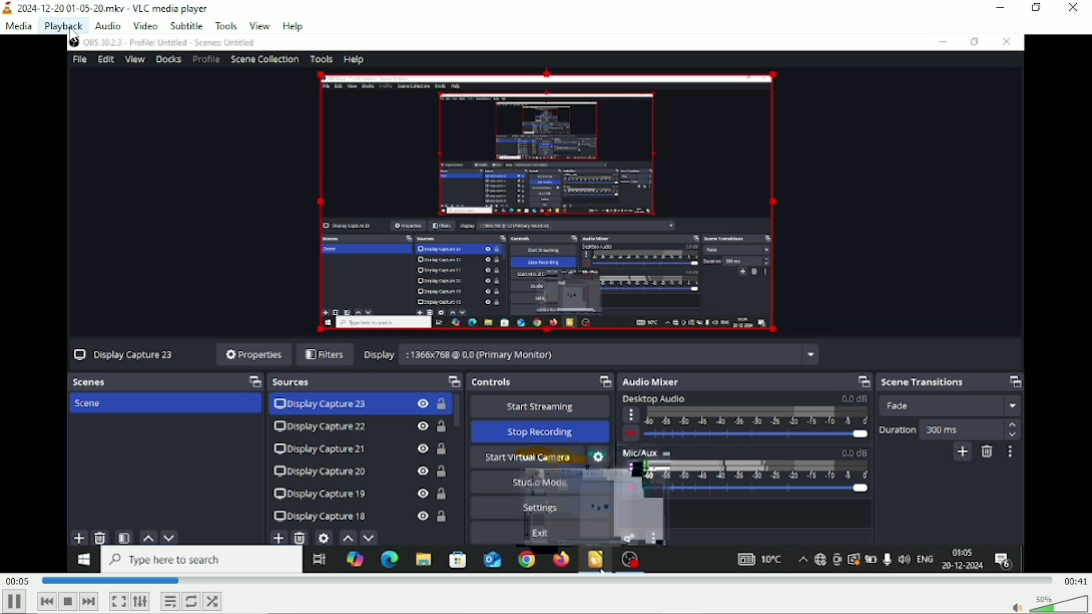 This screenshot has width=1092, height=614. What do you see at coordinates (107, 8) in the screenshot?
I see `2024-12-20 01-05-20.mkv - VLC media player` at bounding box center [107, 8].